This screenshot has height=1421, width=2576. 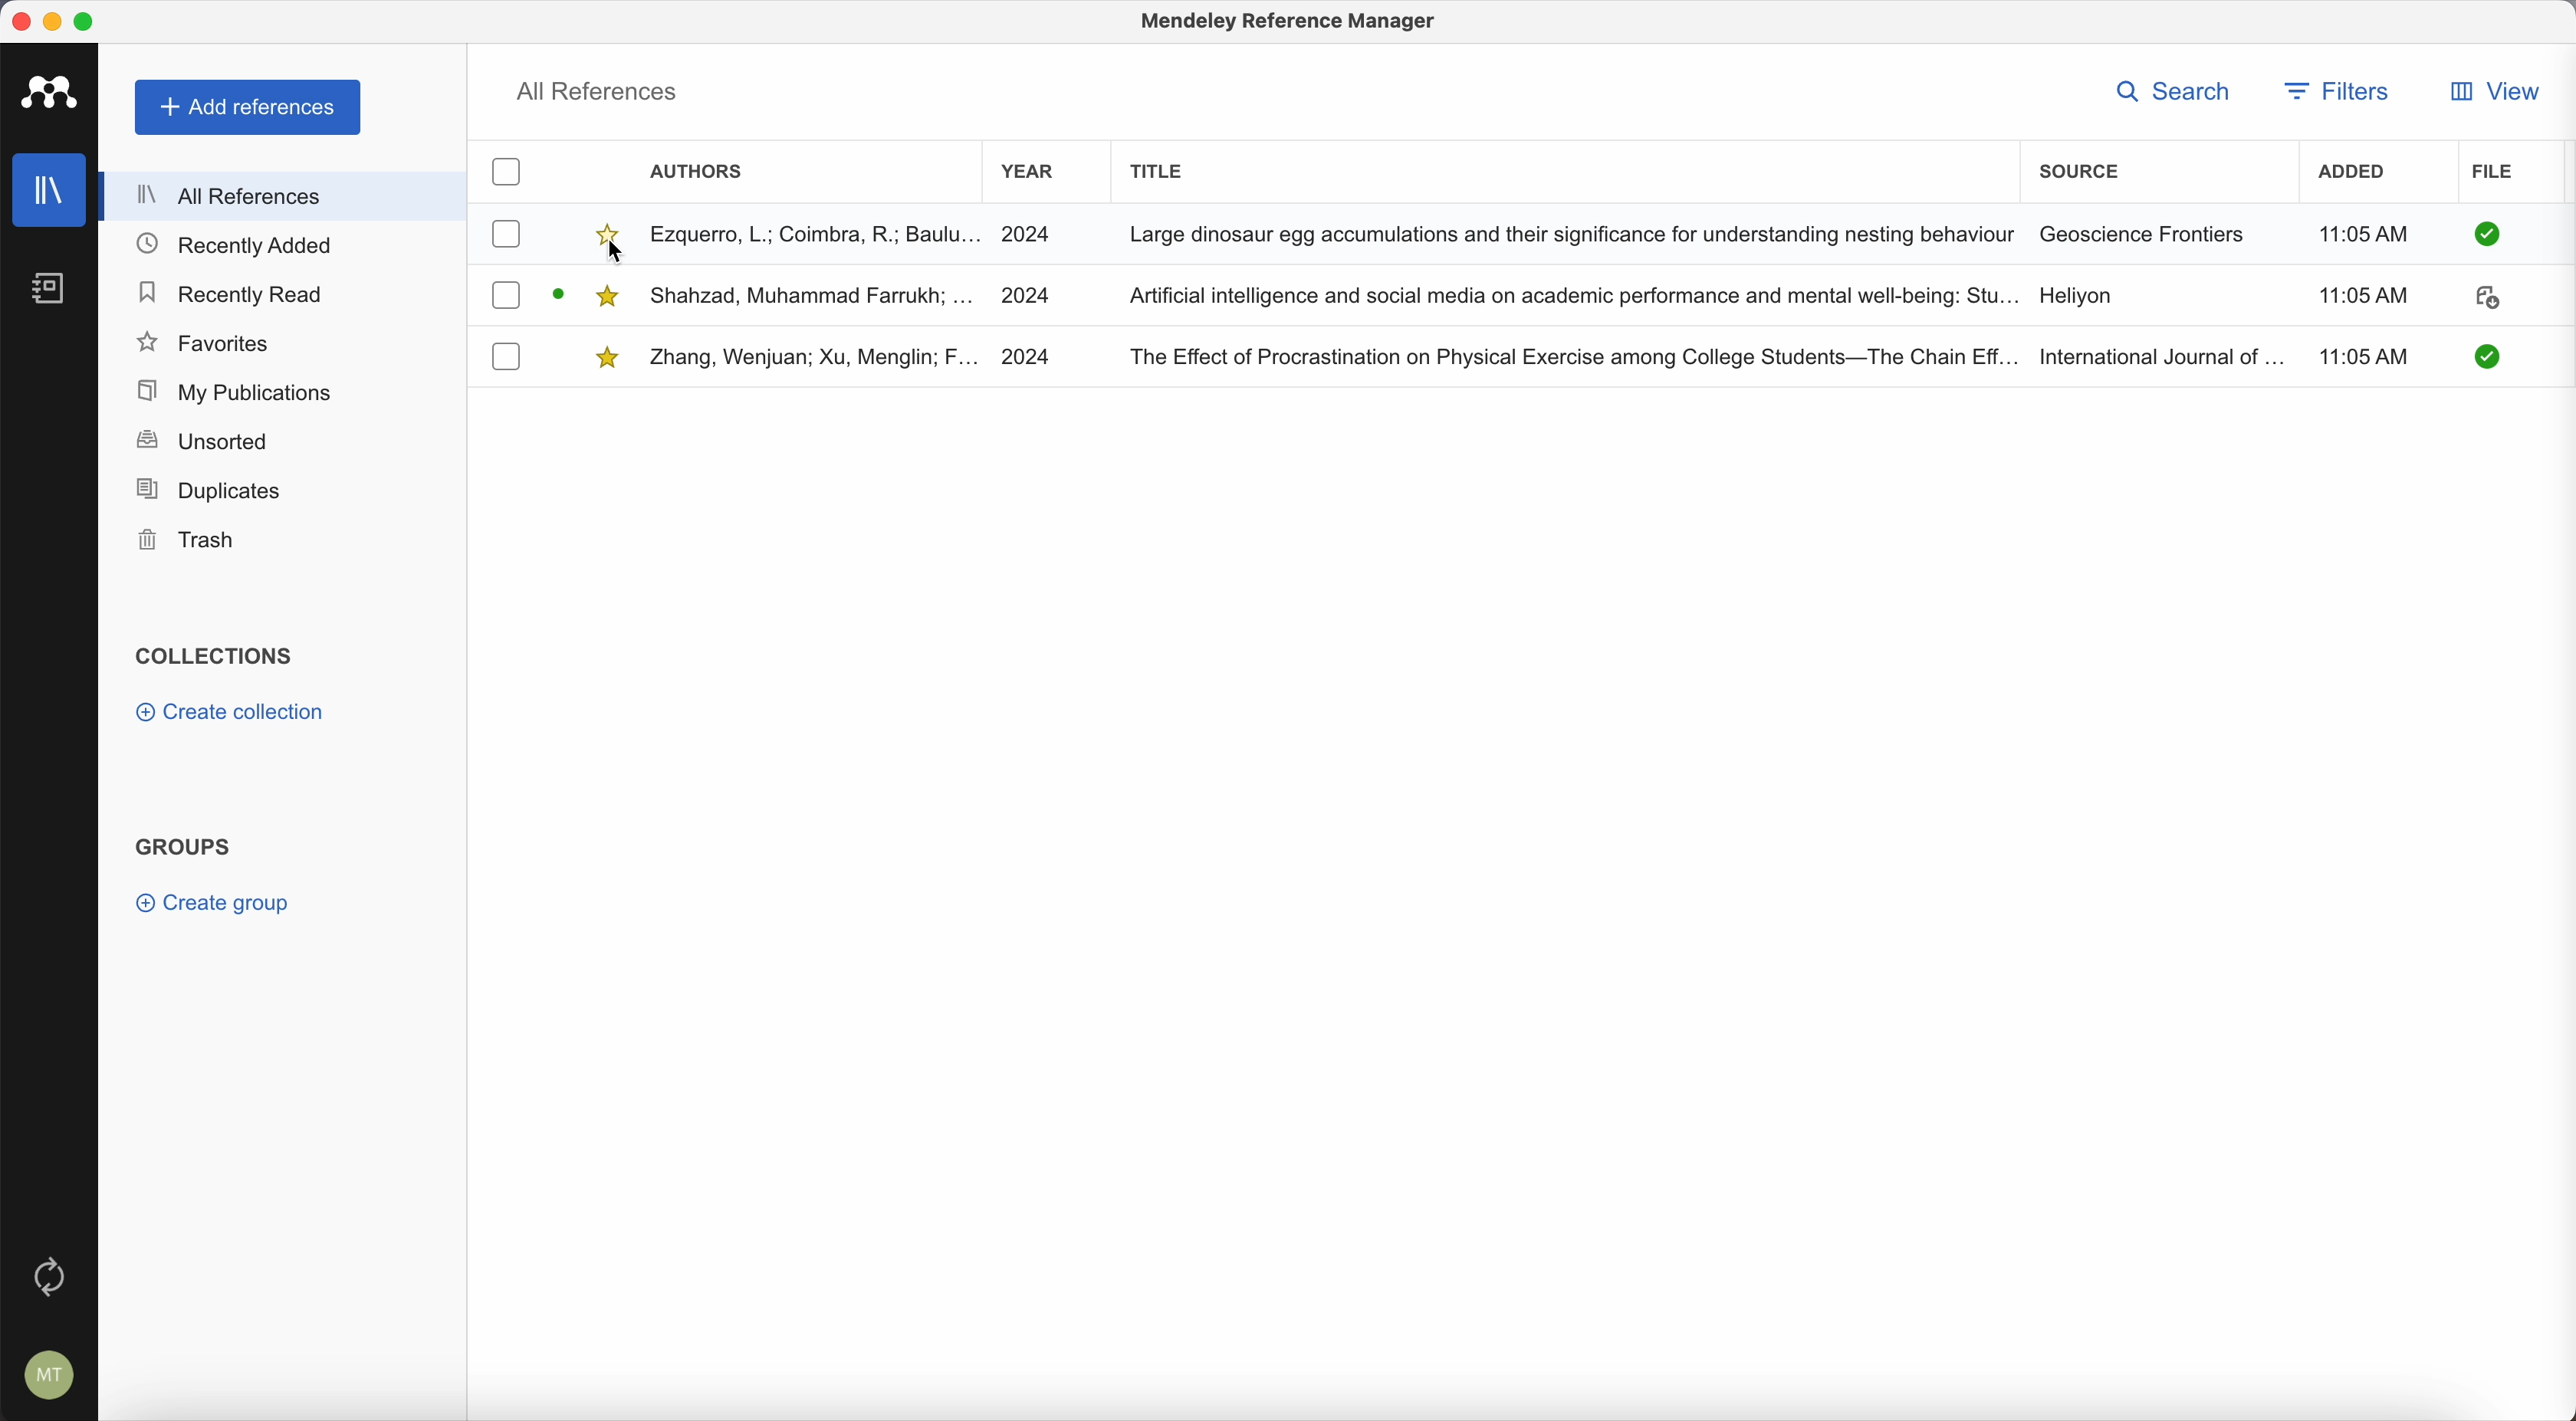 What do you see at coordinates (1161, 168) in the screenshot?
I see `title` at bounding box center [1161, 168].